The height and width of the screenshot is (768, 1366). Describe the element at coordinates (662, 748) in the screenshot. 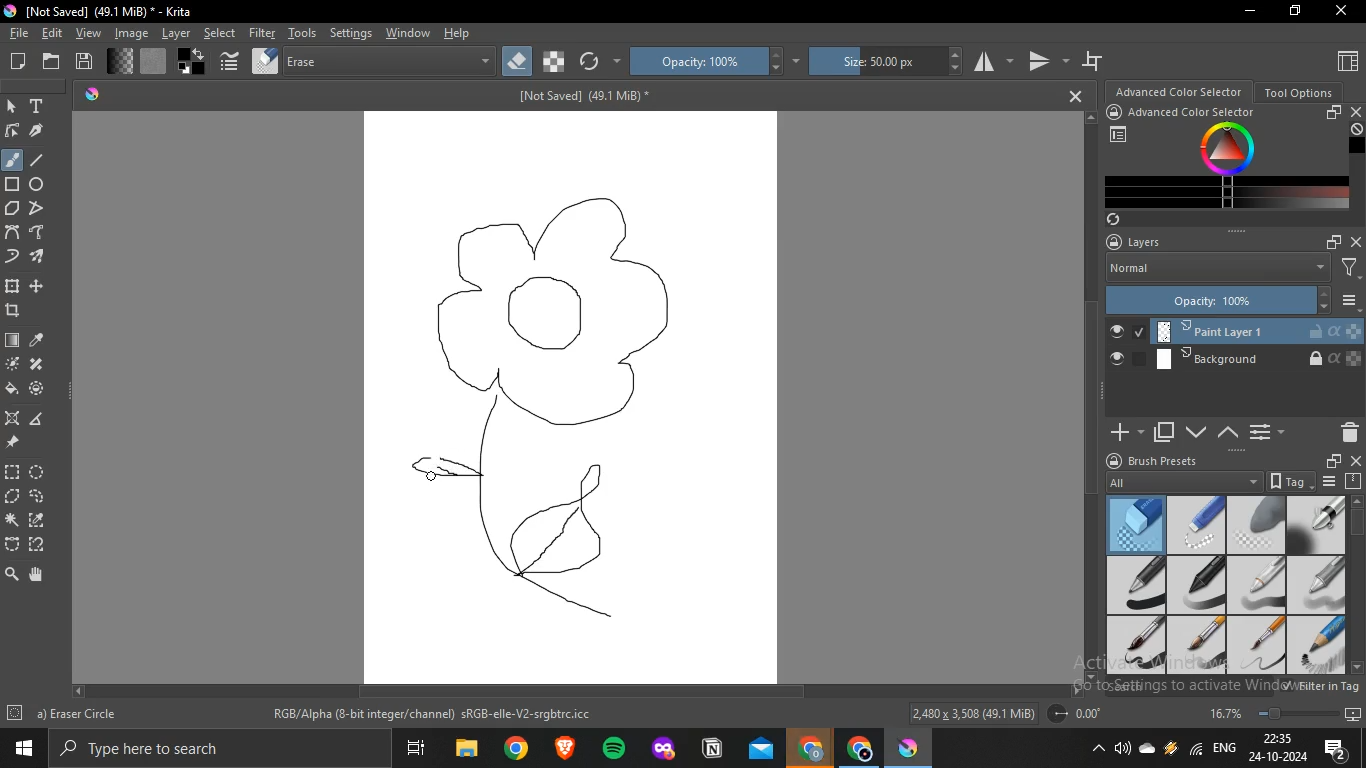

I see `Application` at that location.